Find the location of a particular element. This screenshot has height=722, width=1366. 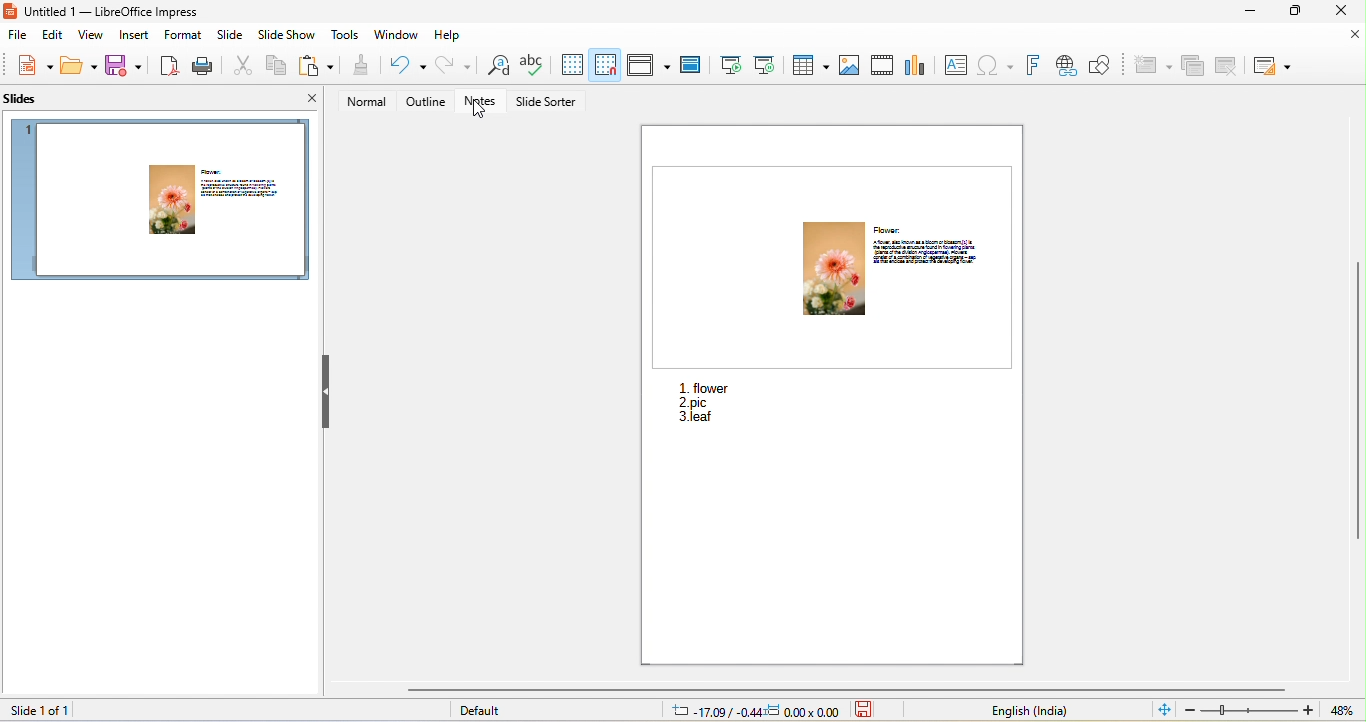

hide left sidebar is located at coordinates (324, 389).